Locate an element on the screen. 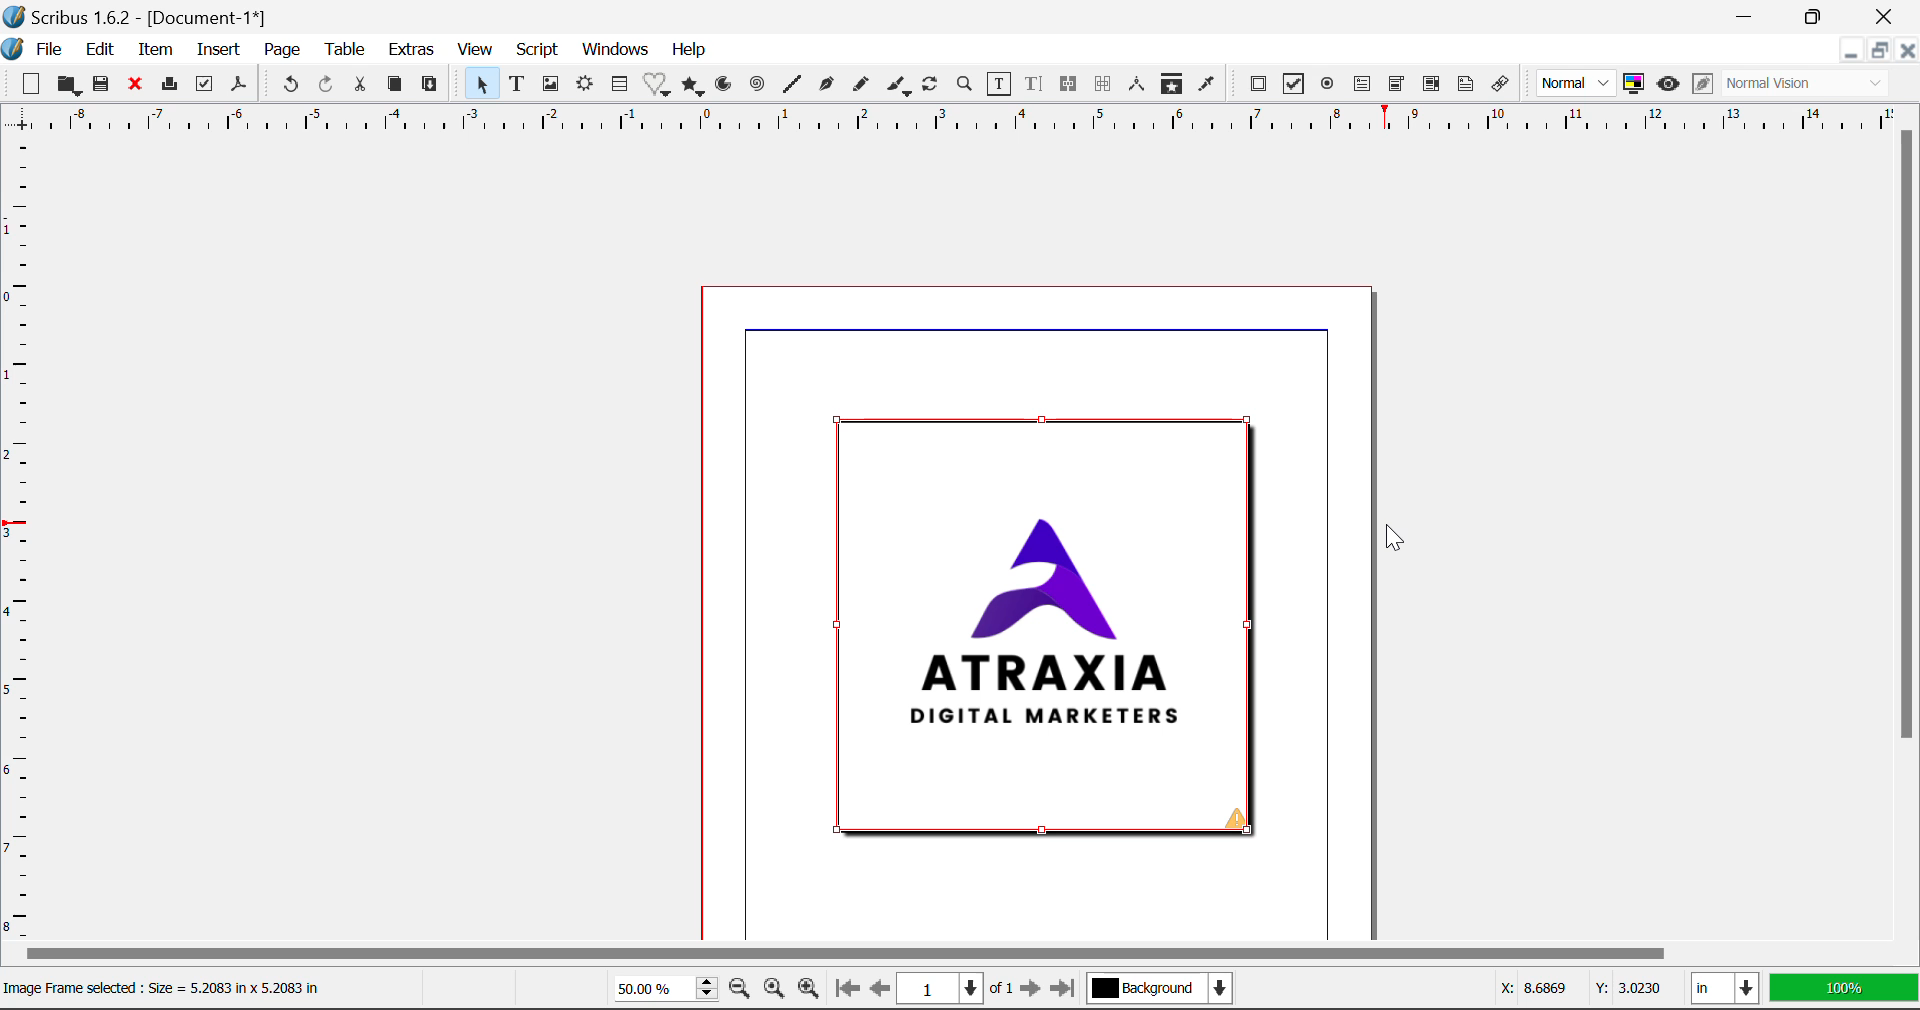 This screenshot has width=1920, height=1010. Help is located at coordinates (691, 51).